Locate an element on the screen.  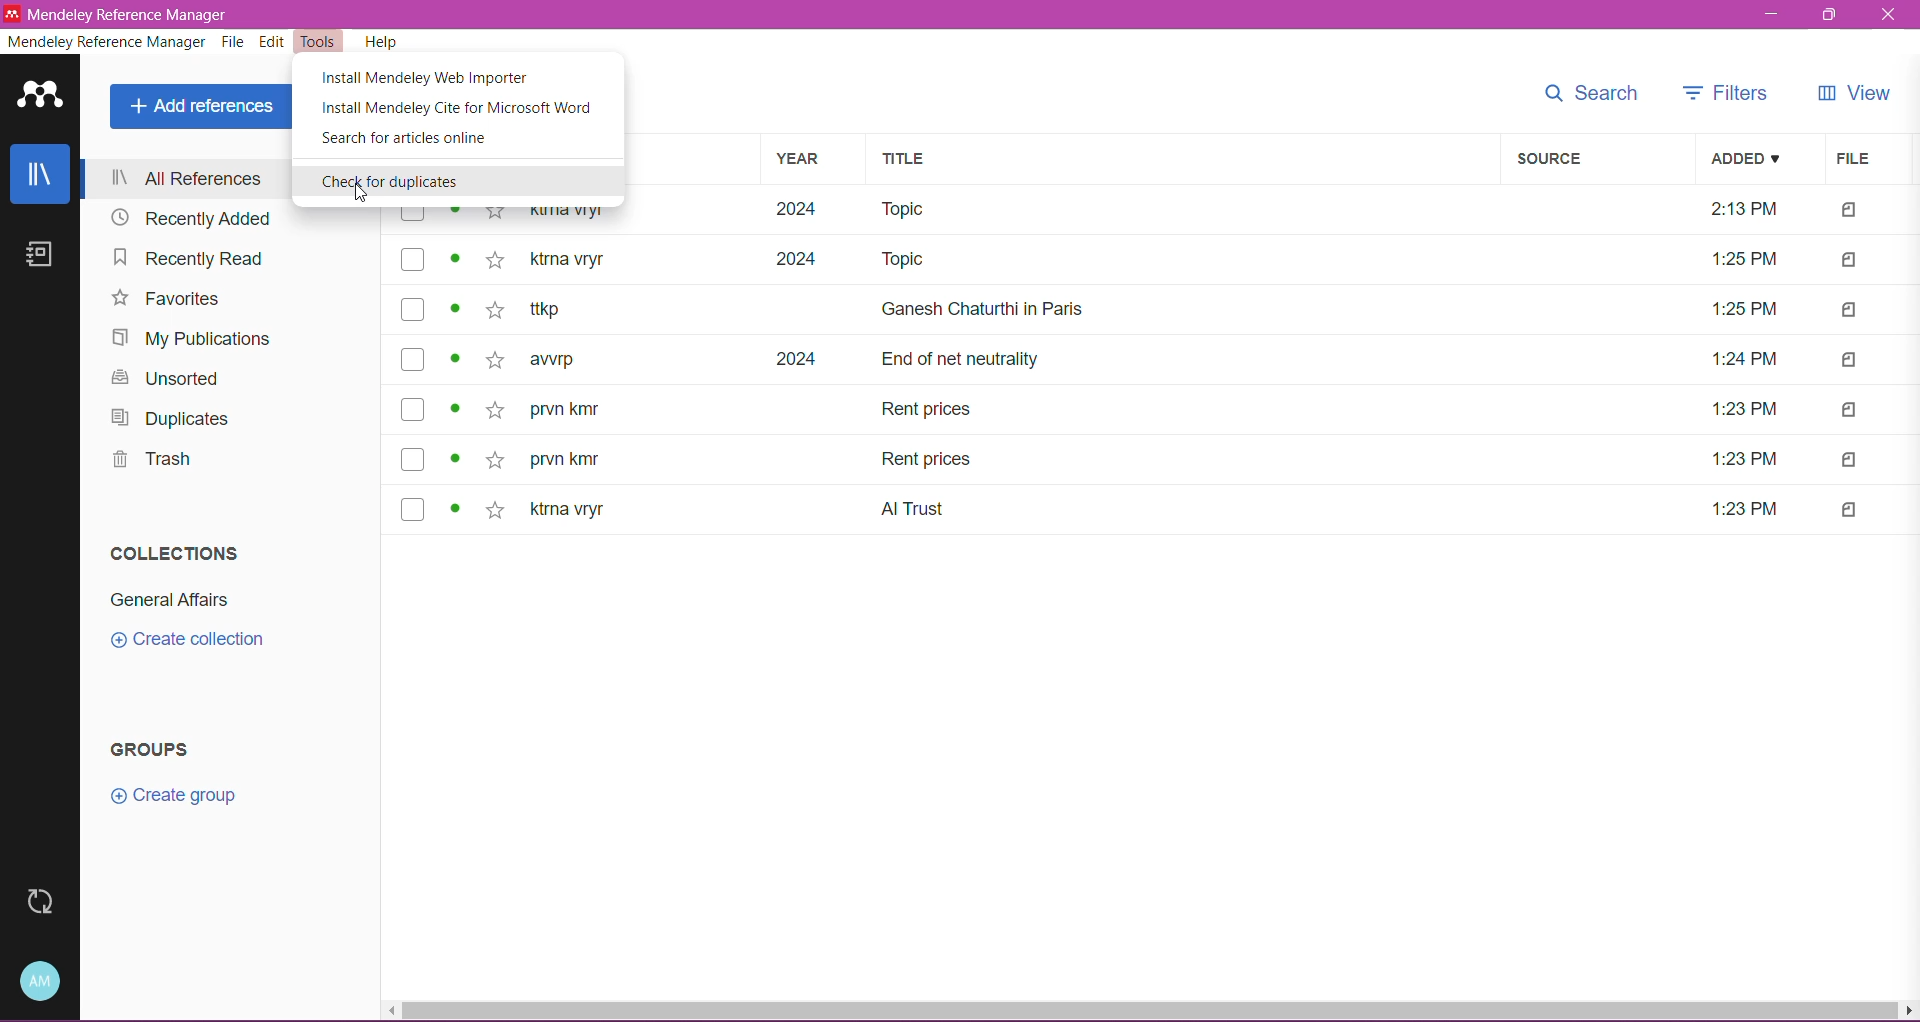
Medeley reference manager is located at coordinates (130, 12).